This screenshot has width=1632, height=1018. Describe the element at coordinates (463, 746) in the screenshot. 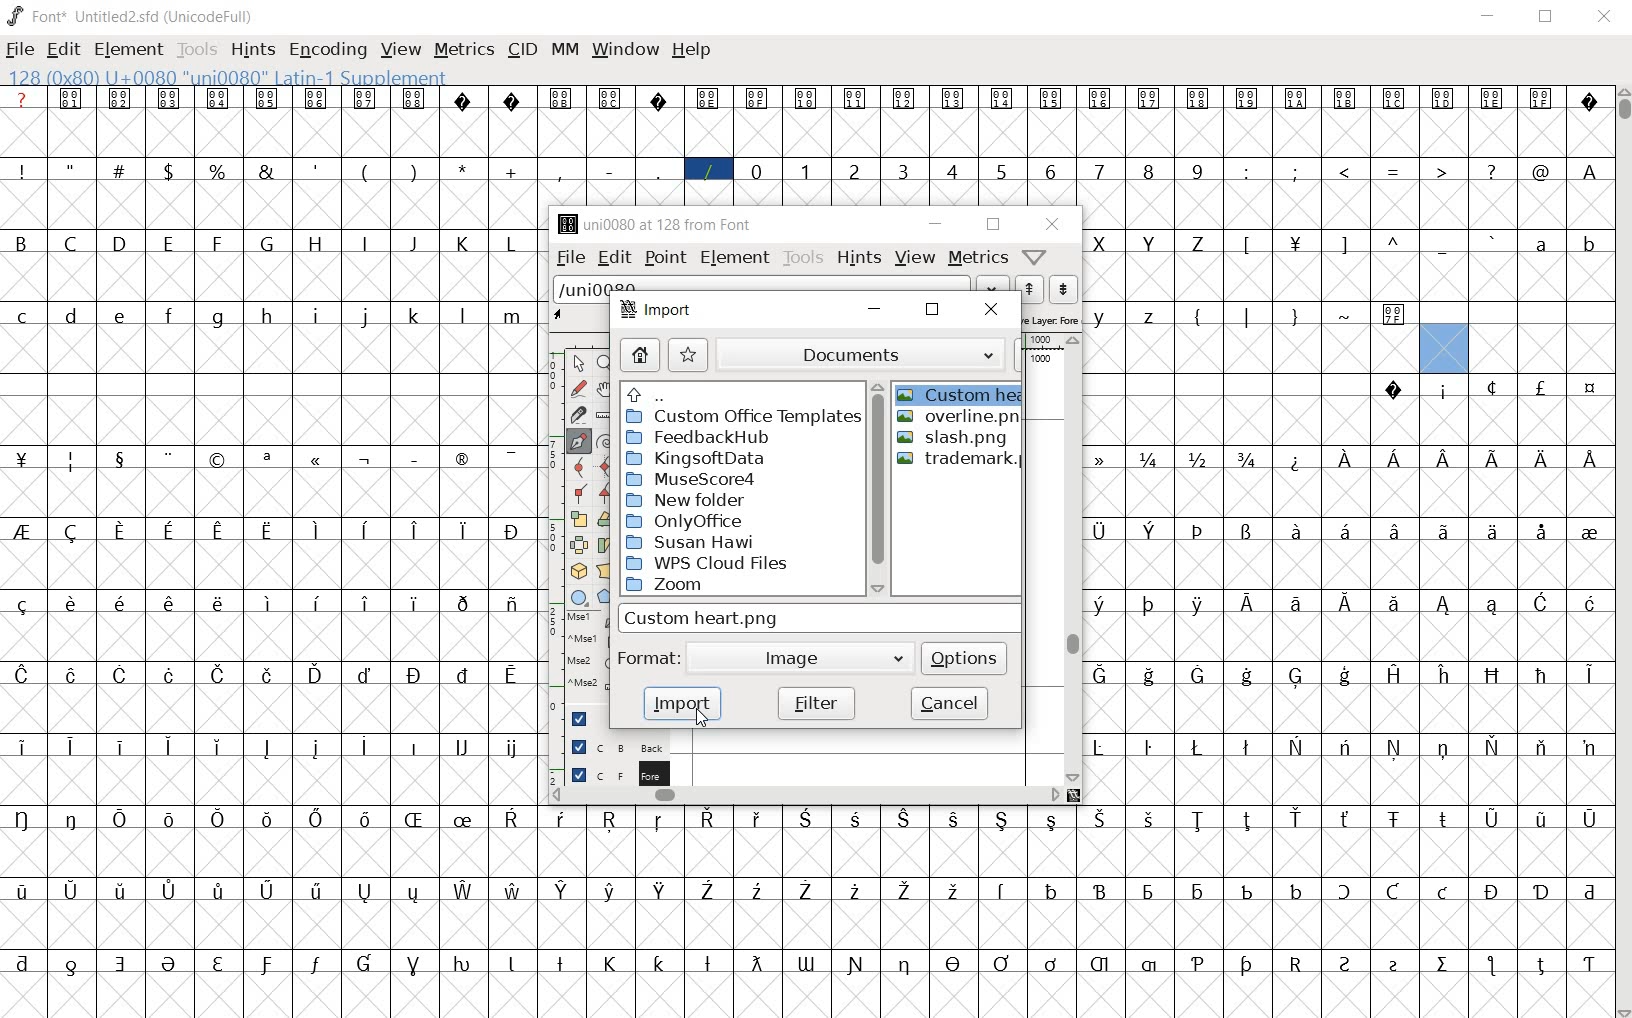

I see `glyph` at that location.